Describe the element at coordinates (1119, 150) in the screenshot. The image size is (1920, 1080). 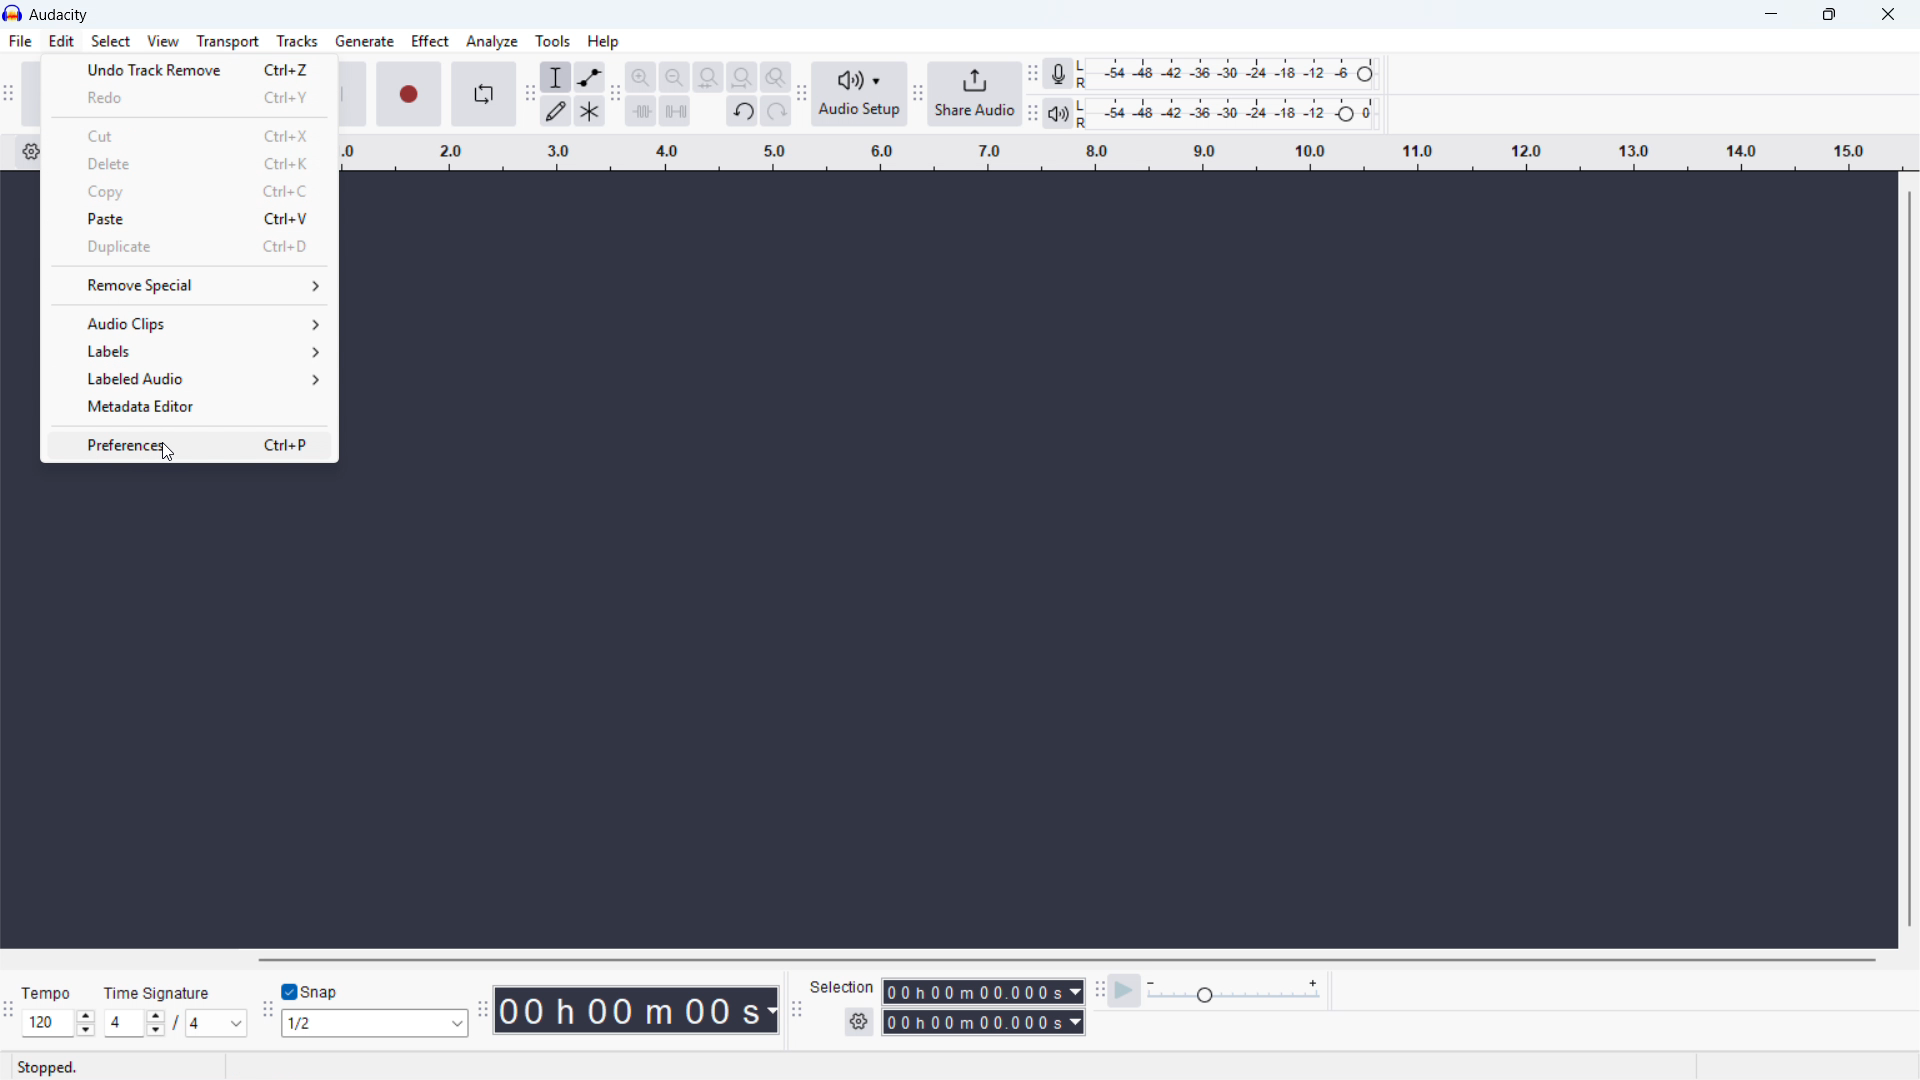
I see `timeline` at that location.